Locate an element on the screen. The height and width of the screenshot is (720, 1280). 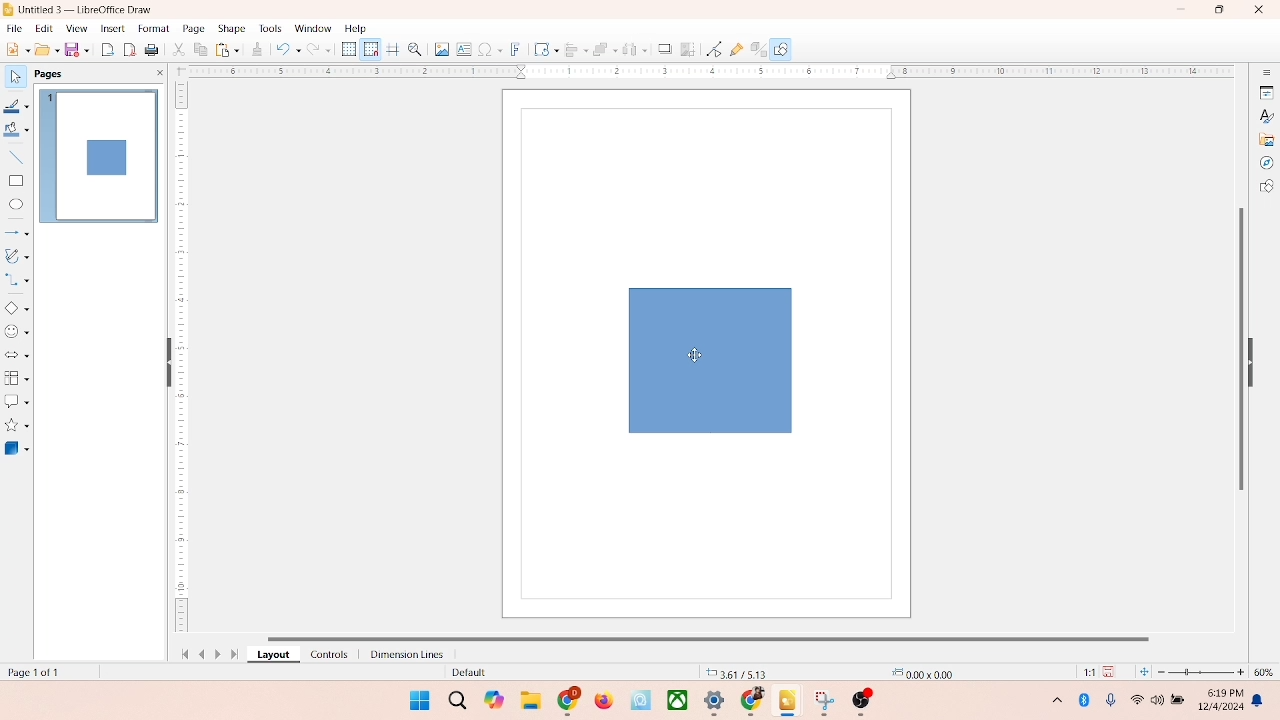
previous page is located at coordinates (202, 654).